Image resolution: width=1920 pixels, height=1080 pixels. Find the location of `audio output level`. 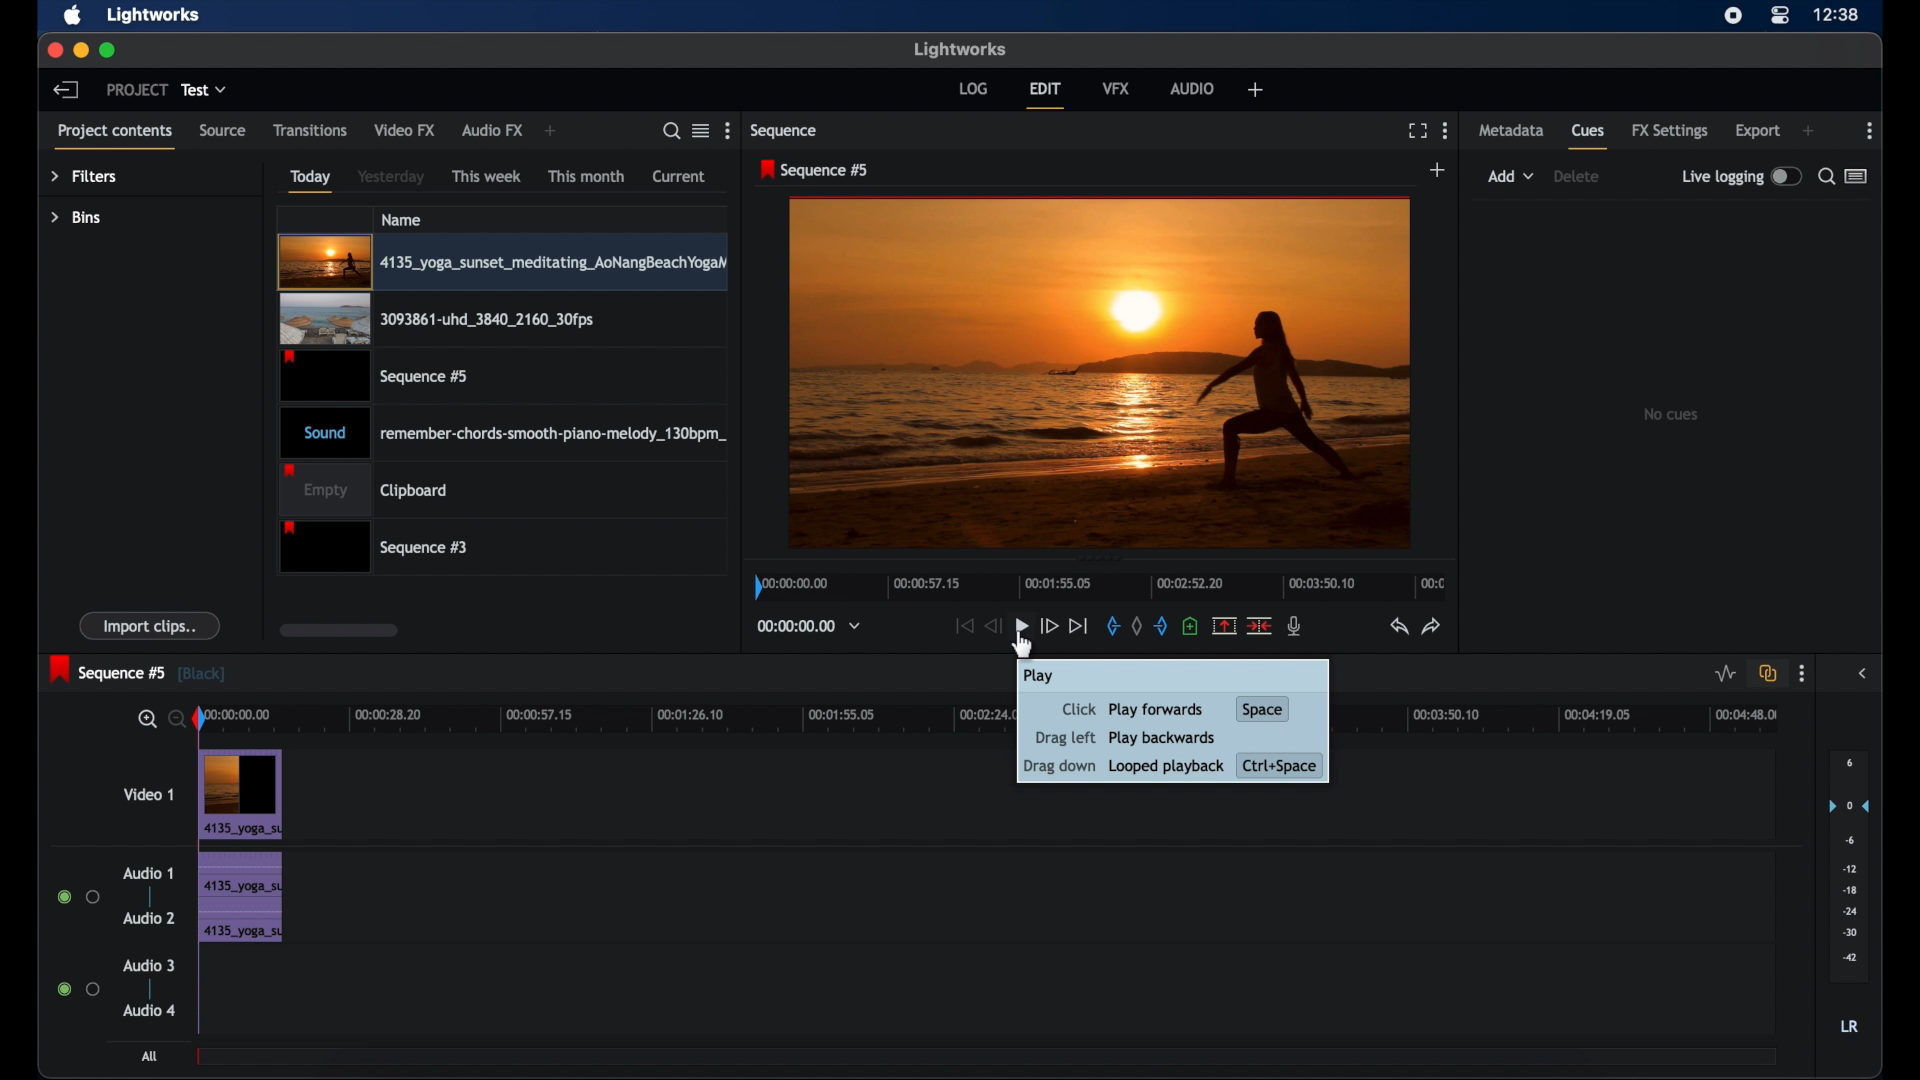

audio output level is located at coordinates (1849, 860).